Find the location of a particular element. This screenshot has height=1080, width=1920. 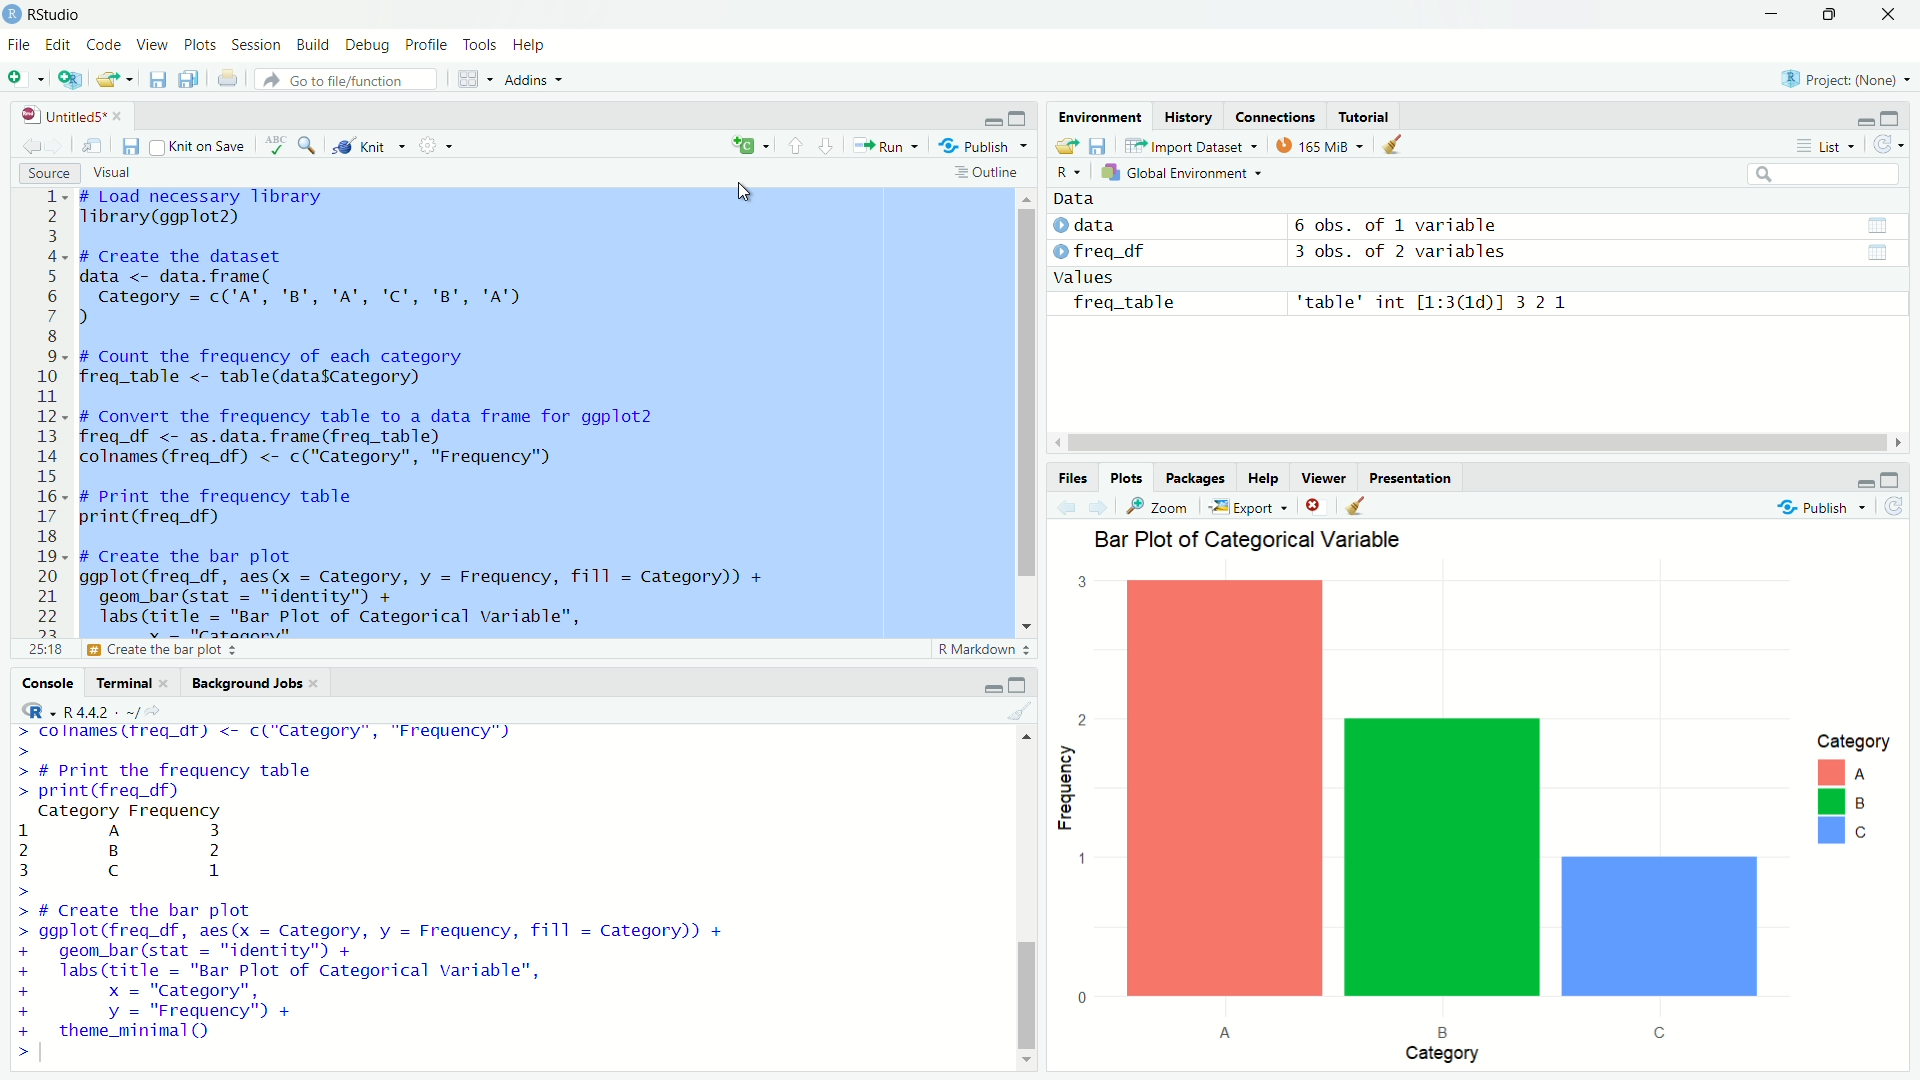

Create the bar plot is located at coordinates (216, 650).